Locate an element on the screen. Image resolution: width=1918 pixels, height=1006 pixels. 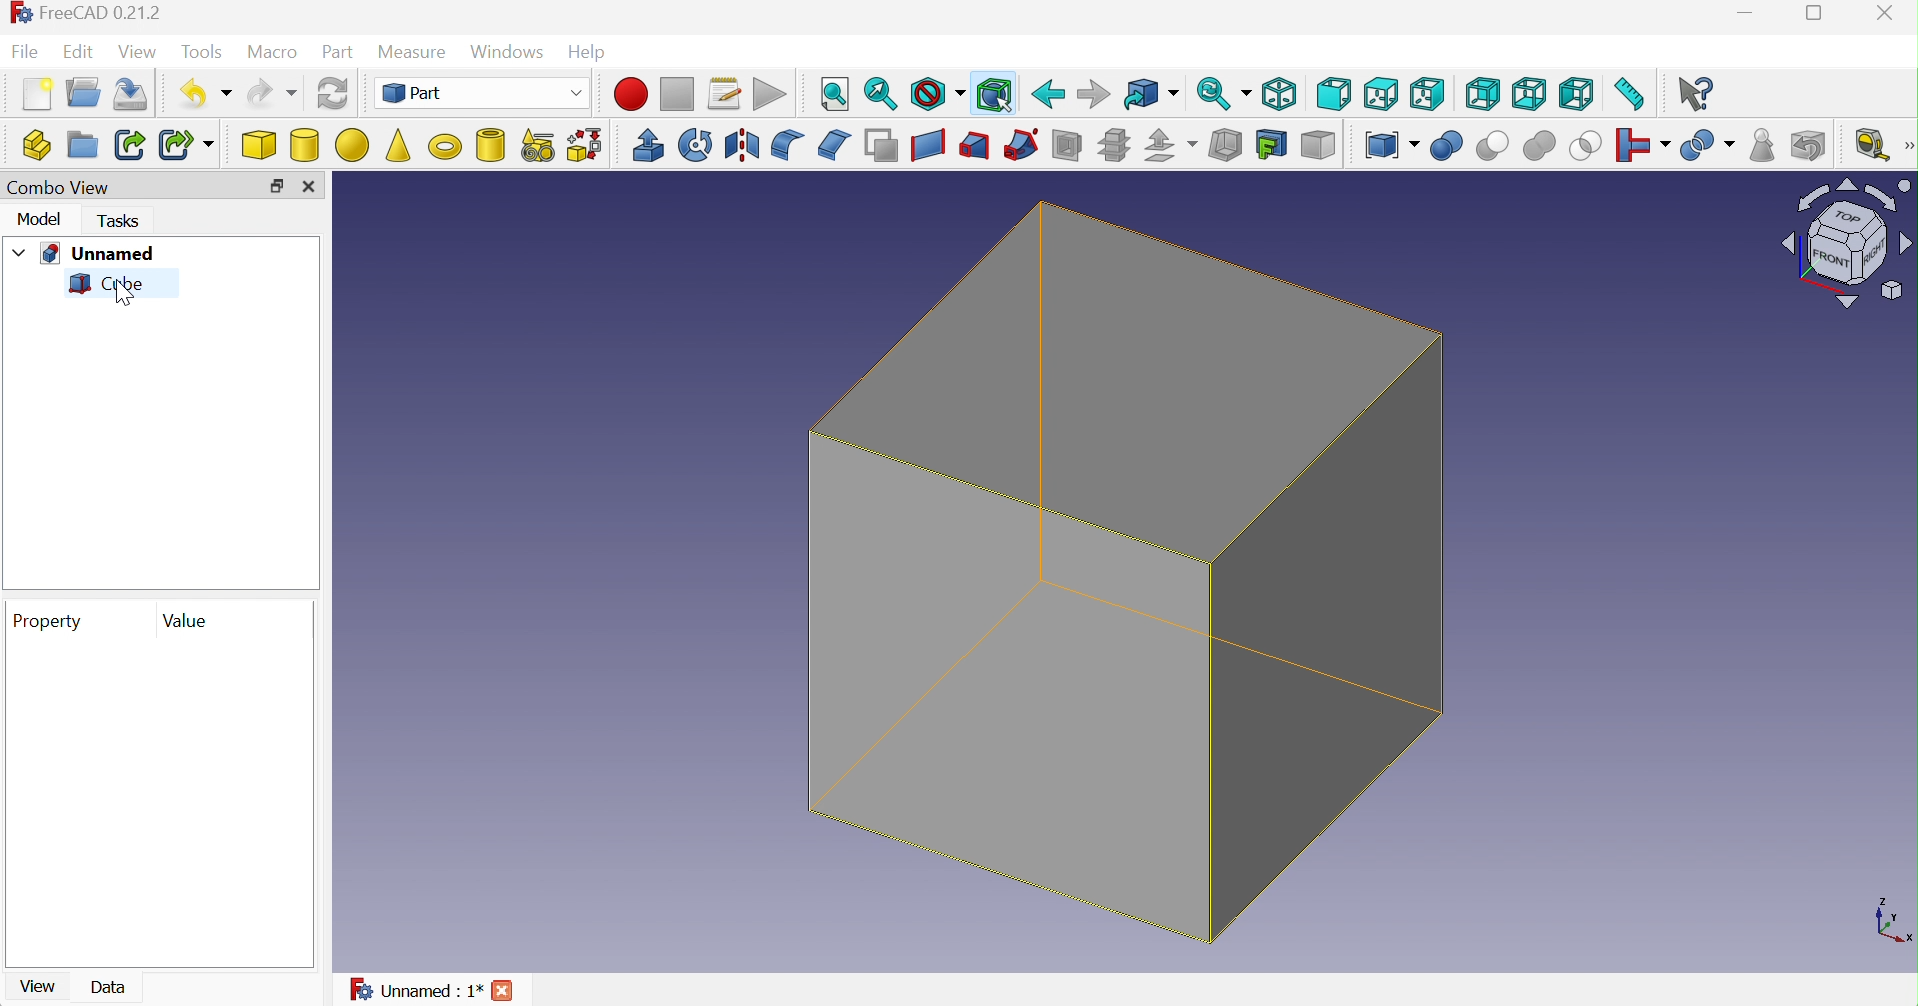
Macros is located at coordinates (725, 95).